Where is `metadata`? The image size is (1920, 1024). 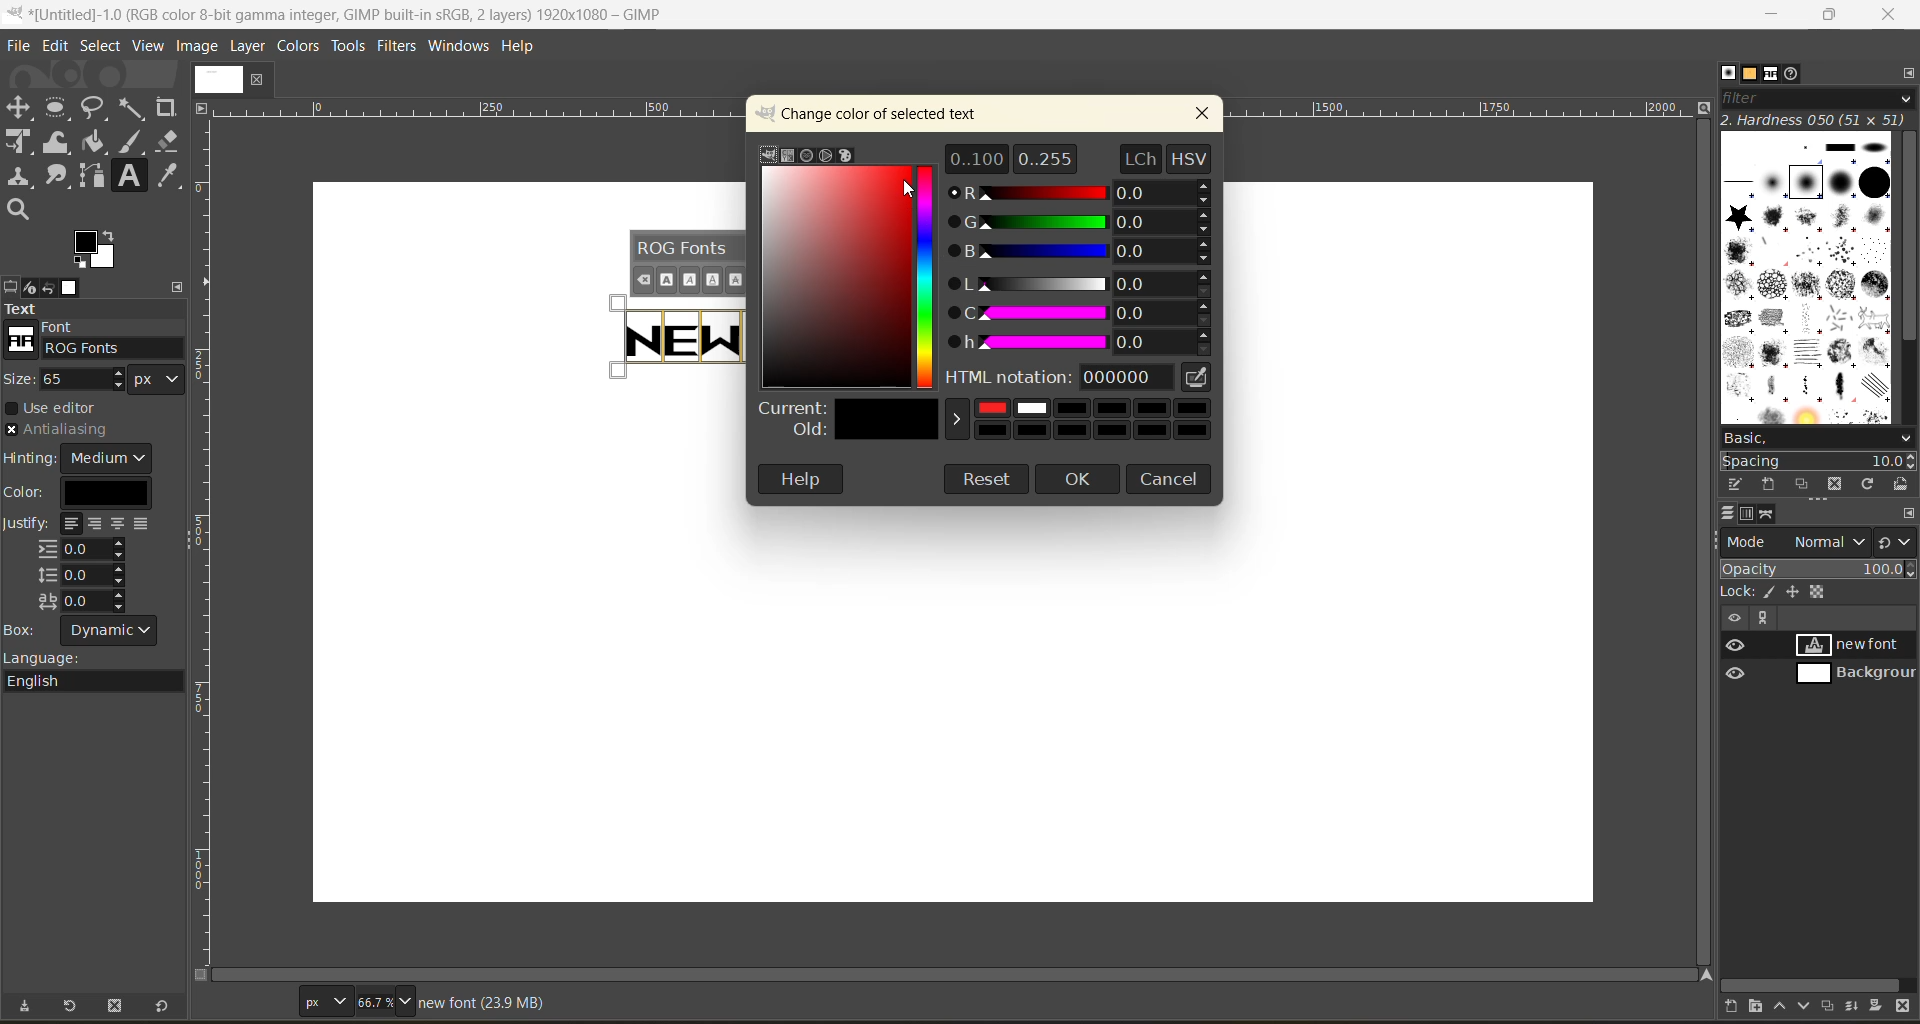 metadata is located at coordinates (481, 1003).